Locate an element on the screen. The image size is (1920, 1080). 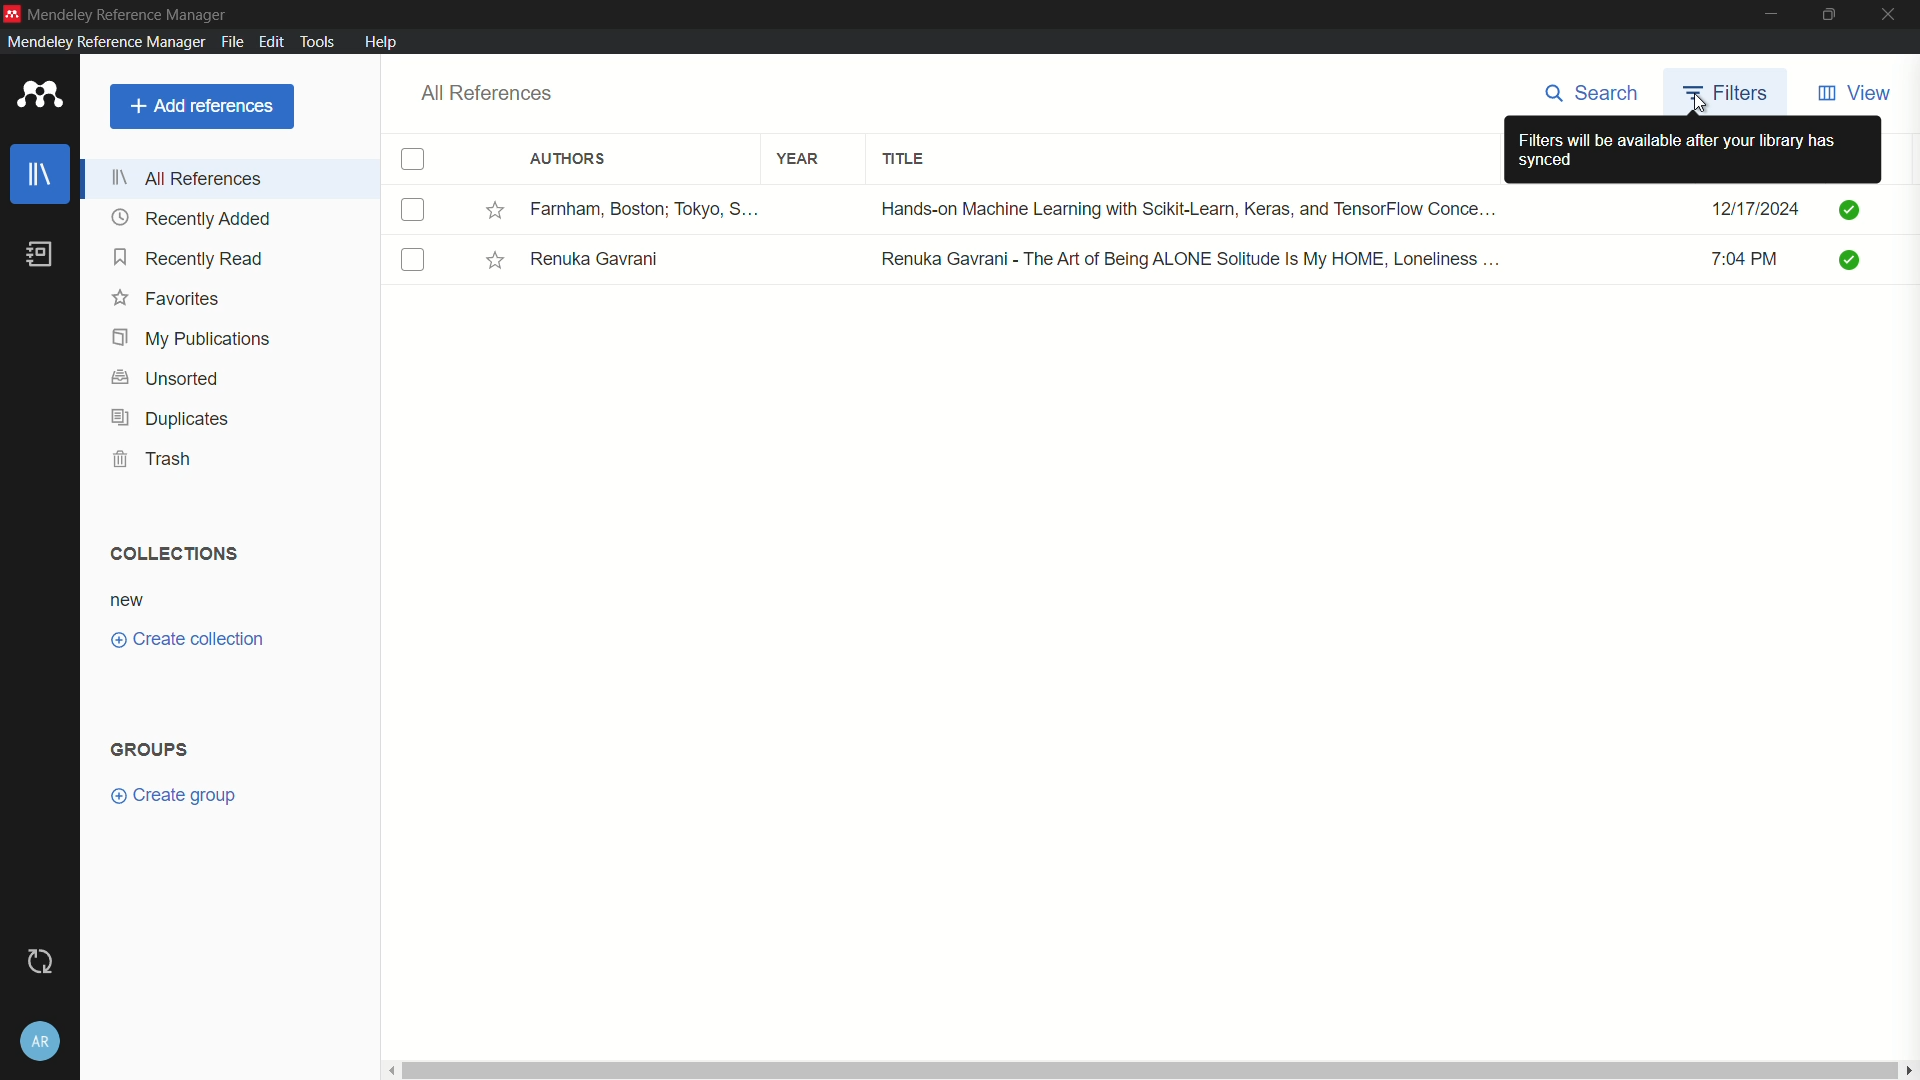
new is located at coordinates (128, 602).